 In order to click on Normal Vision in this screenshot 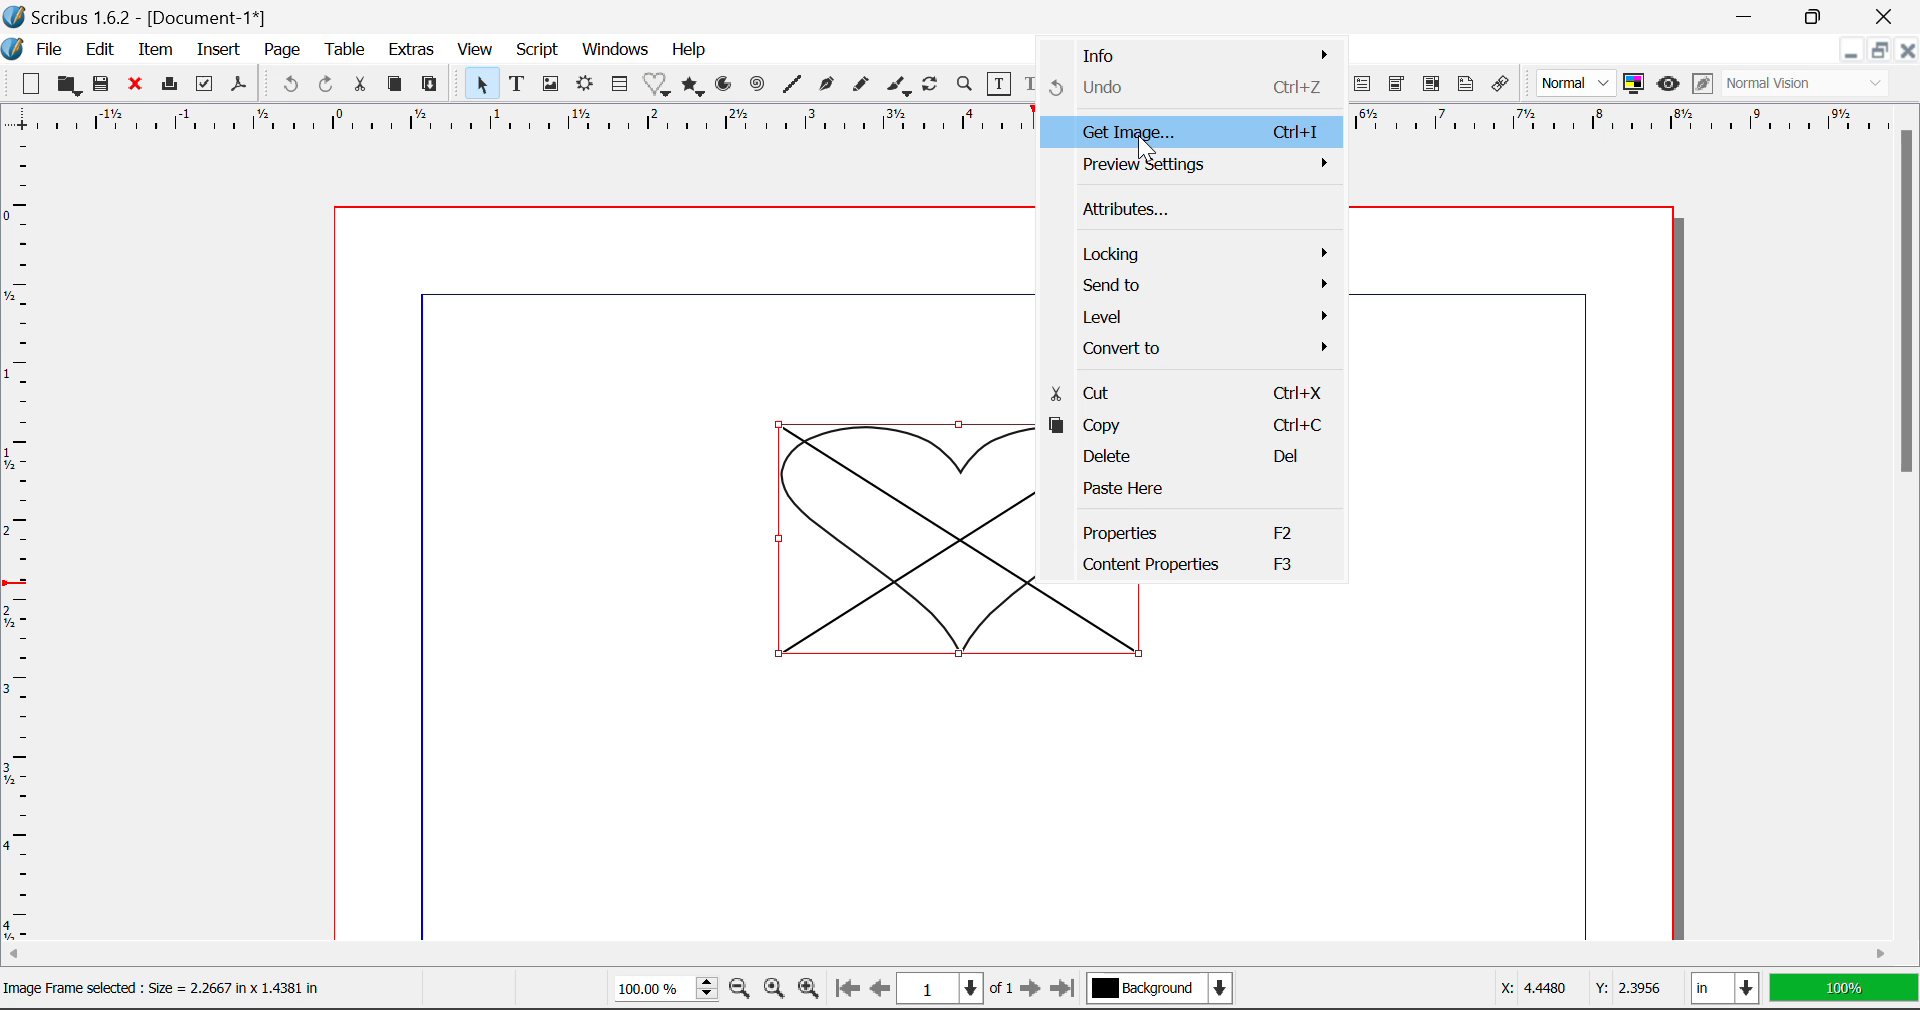, I will do `click(1808, 85)`.